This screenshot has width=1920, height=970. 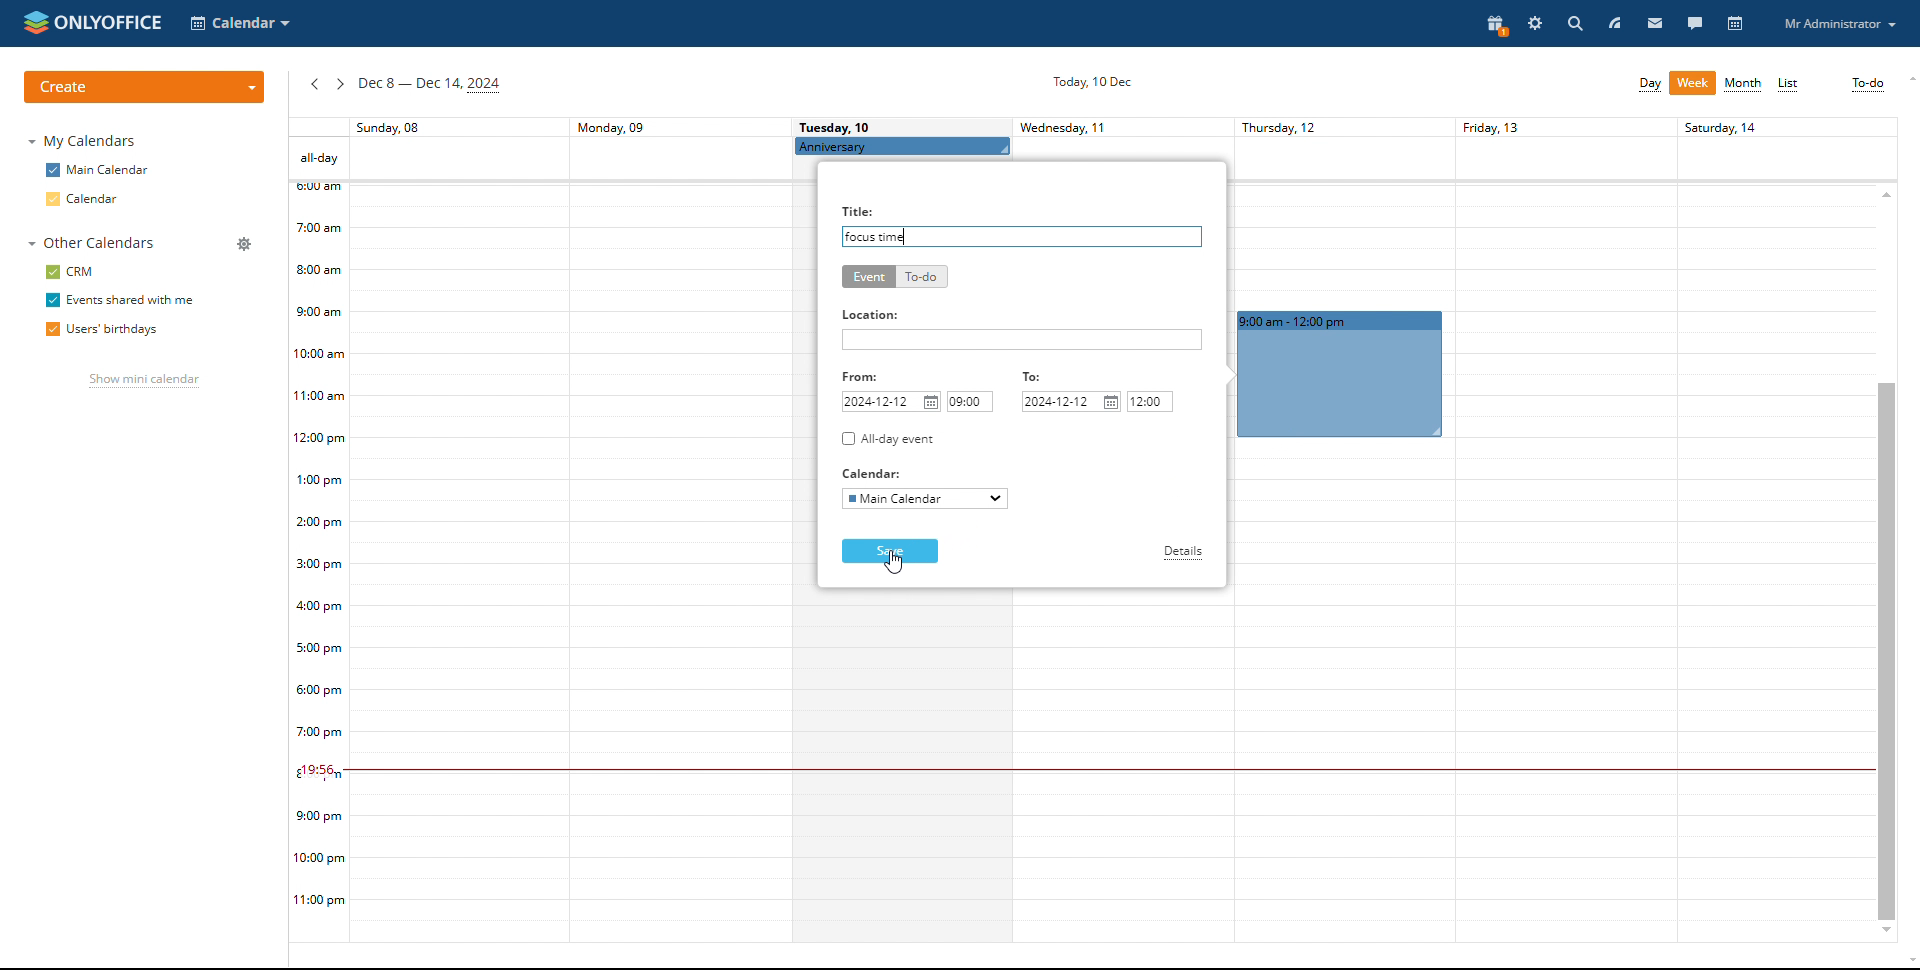 What do you see at coordinates (677, 529) in the screenshot?
I see `monday` at bounding box center [677, 529].